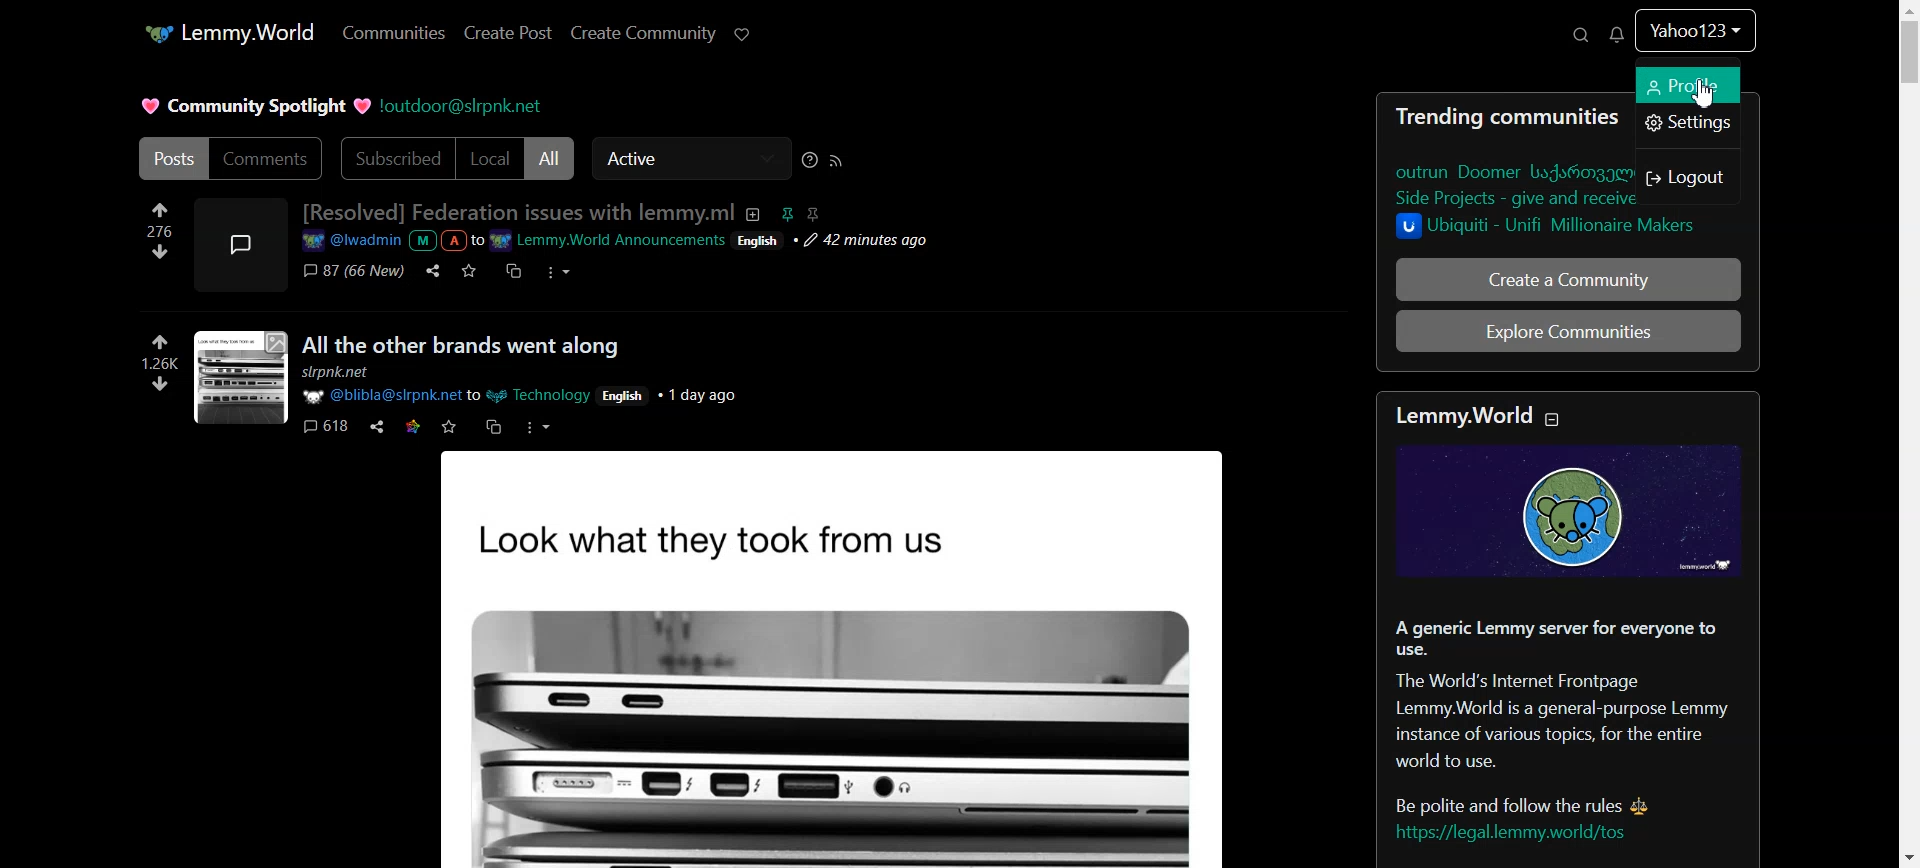 This screenshot has height=868, width=1920. I want to click on [Resolved] Federation issues with lemmy.ml, so click(517, 212).